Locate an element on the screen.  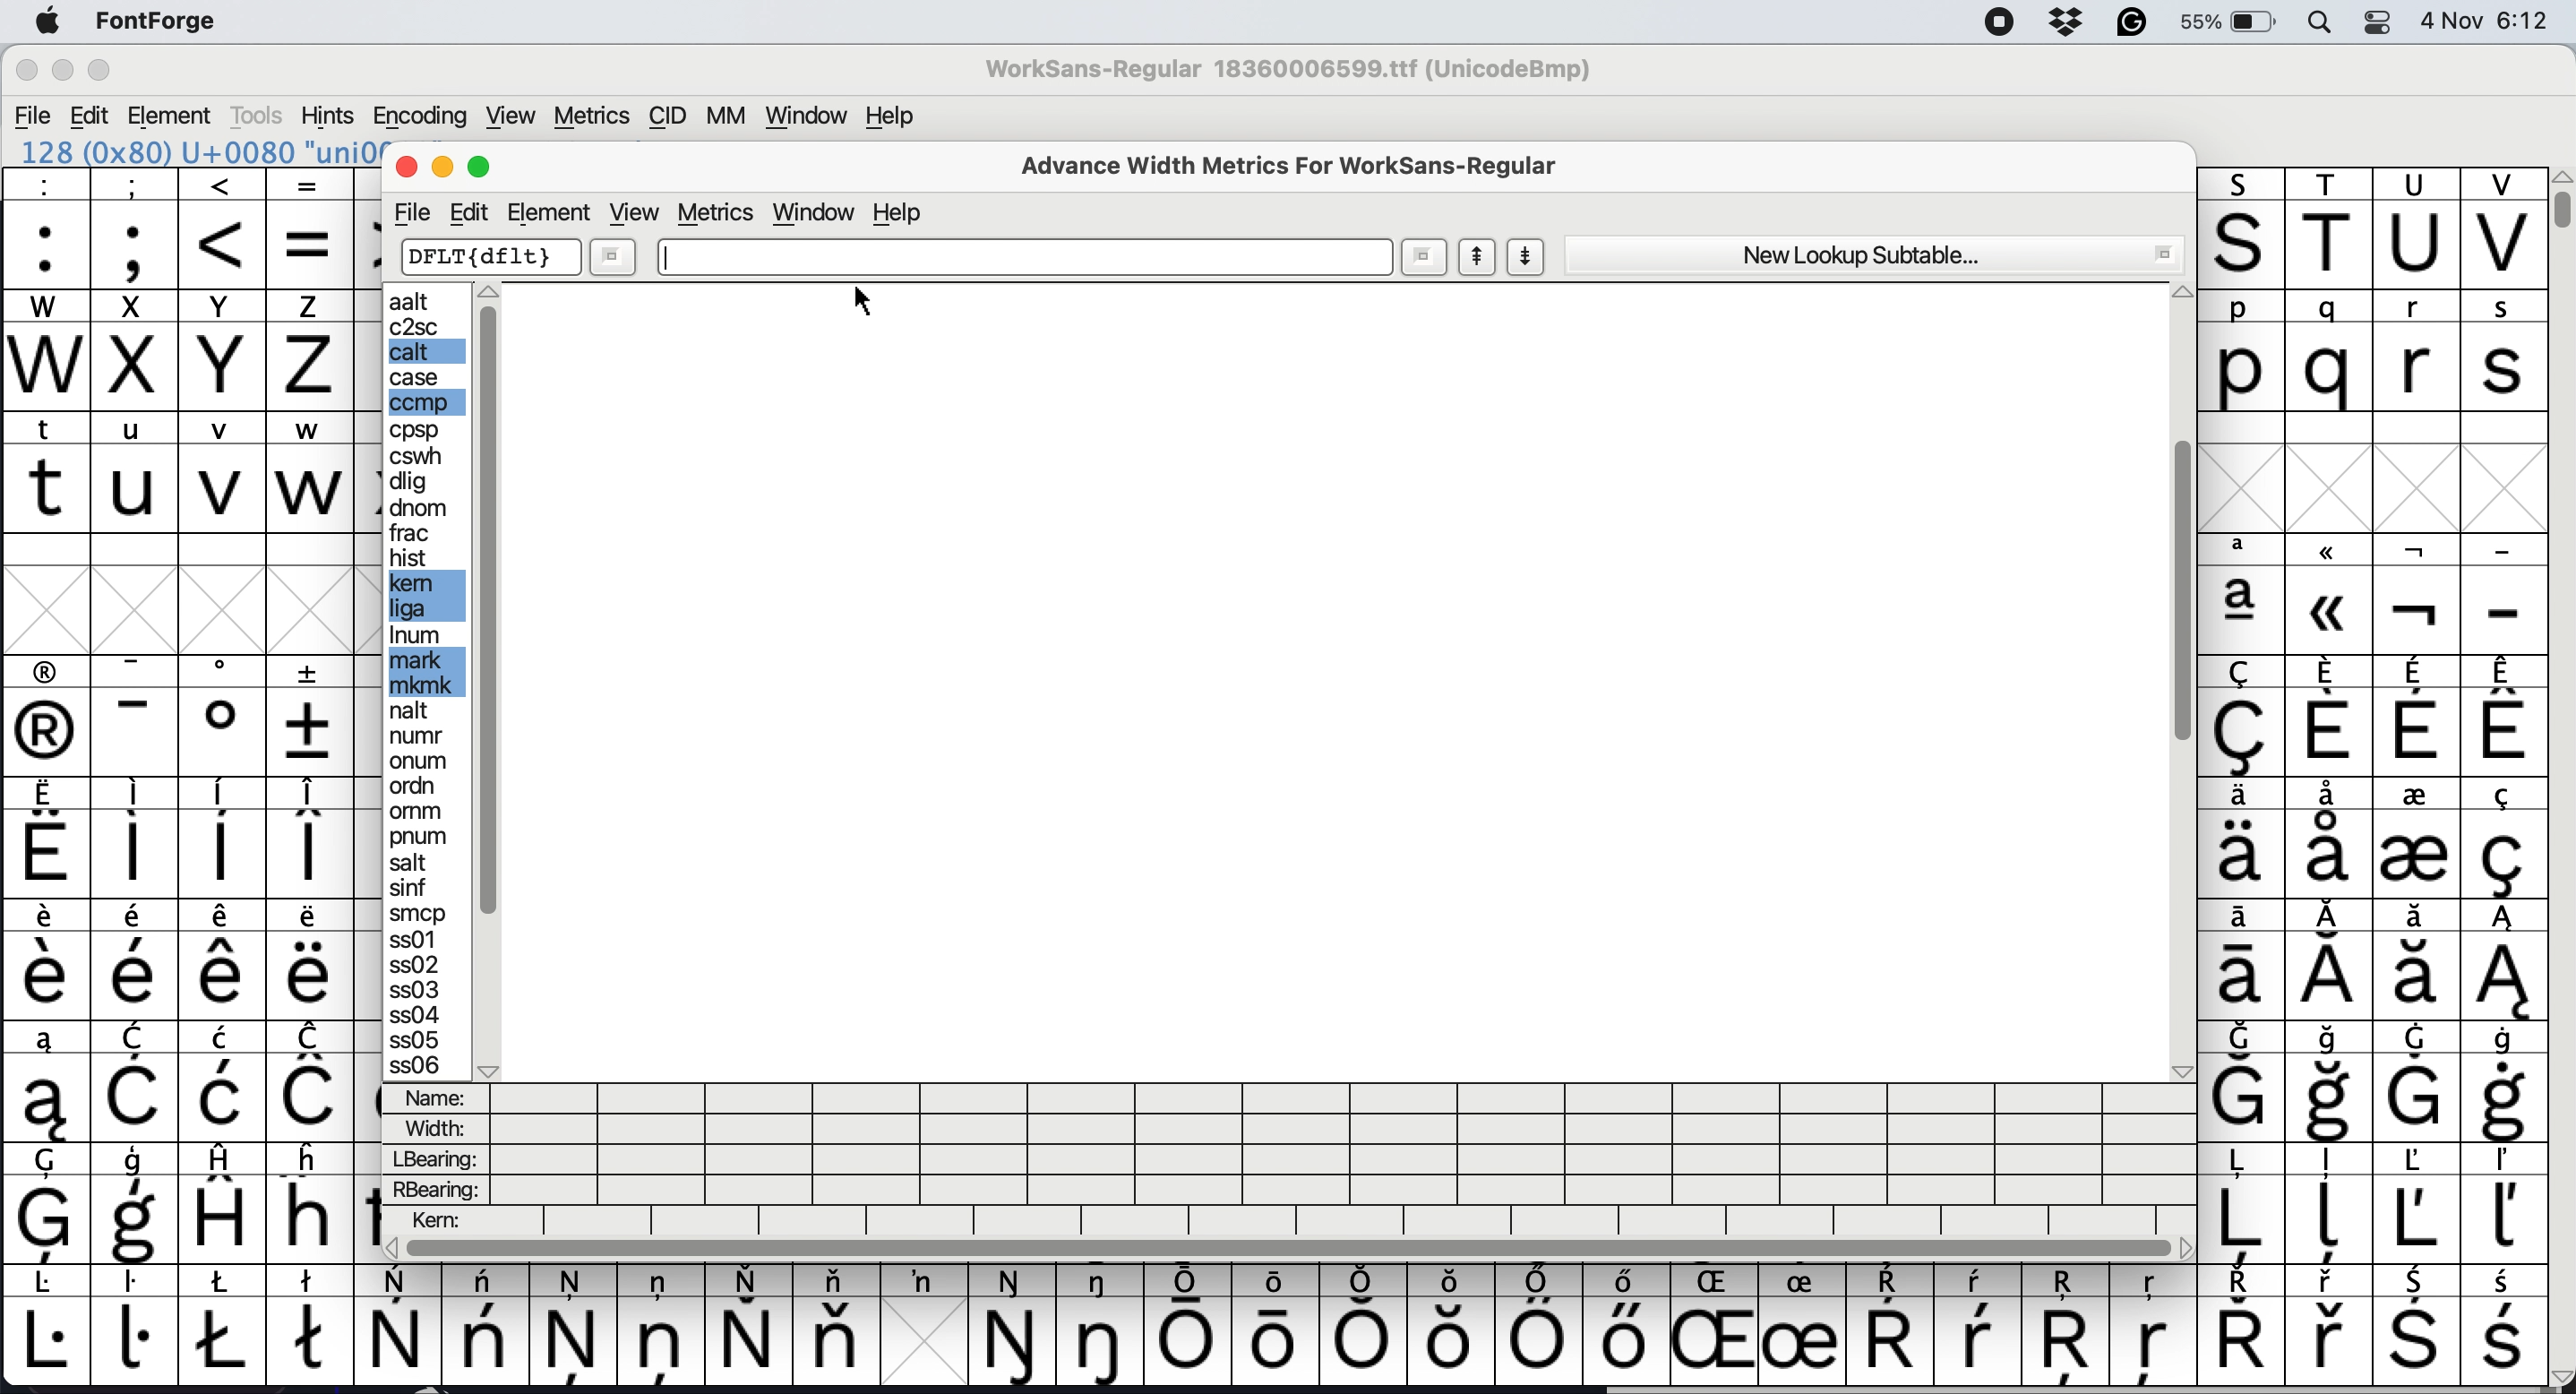
lowercase letters is located at coordinates (2372, 303).